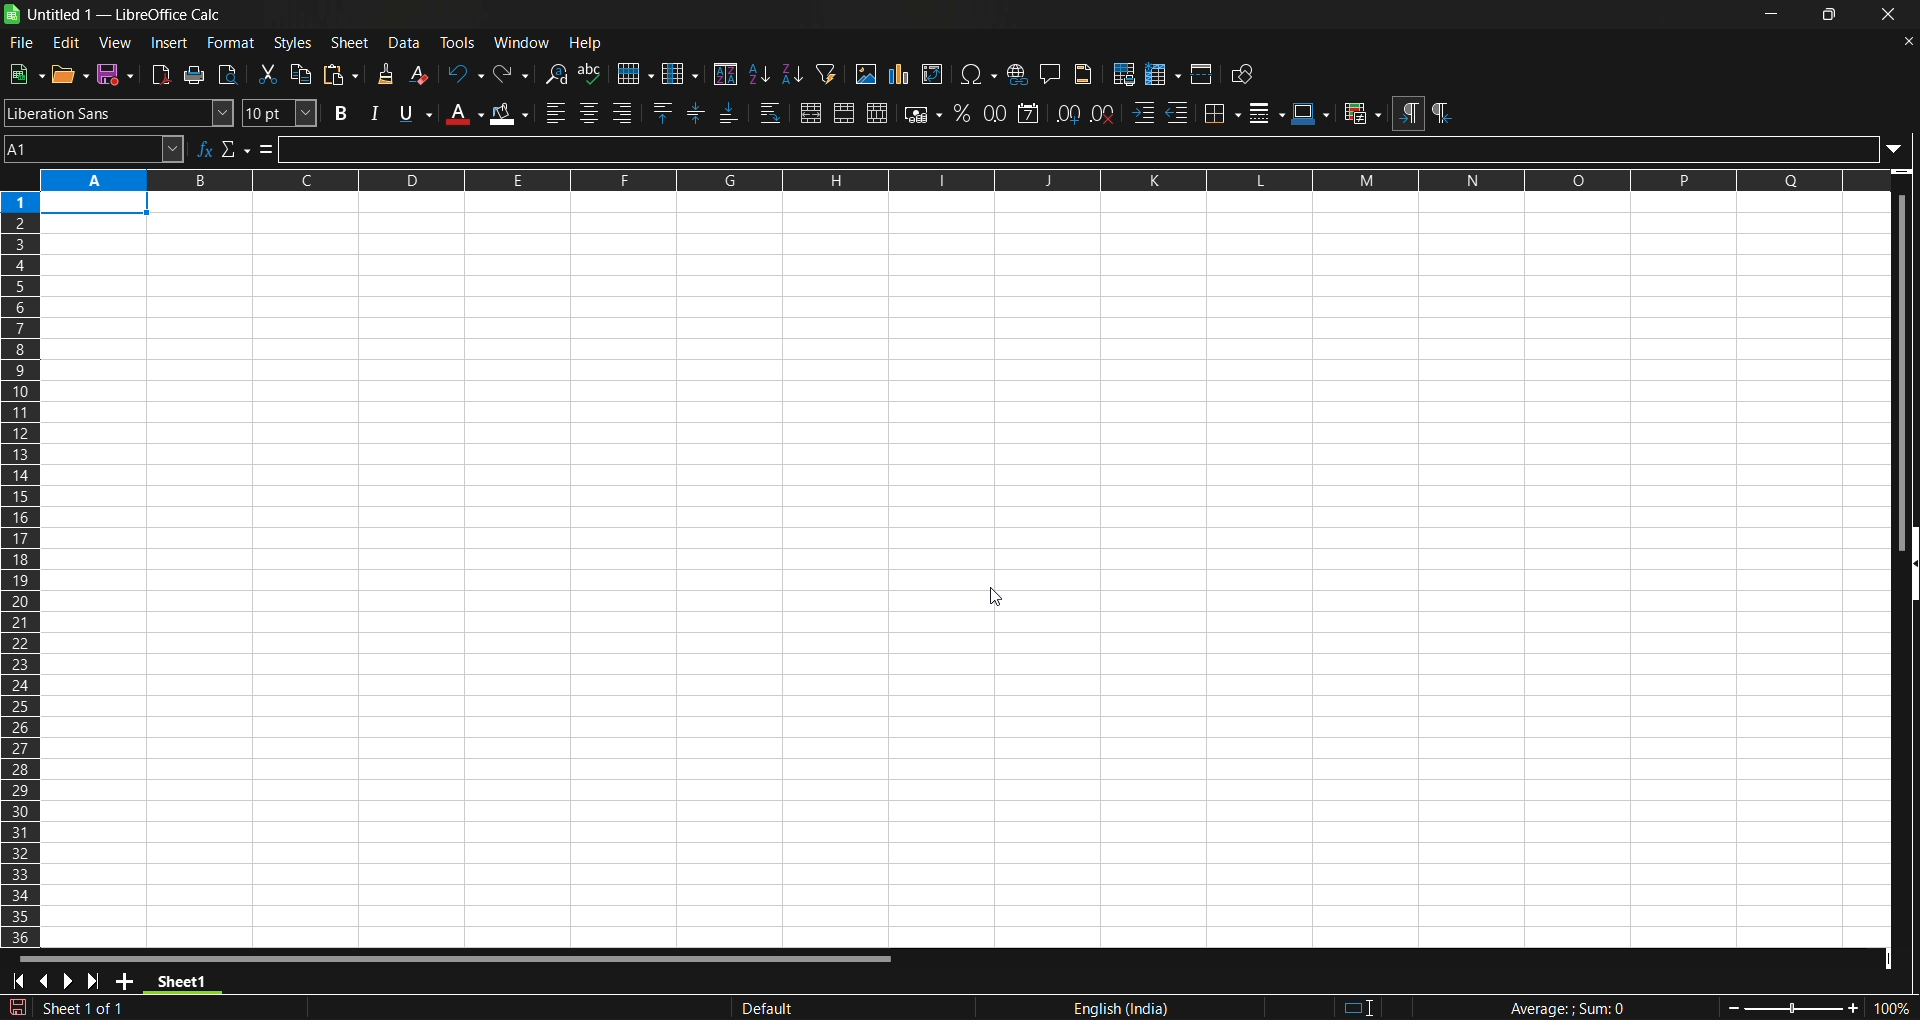  Describe the element at coordinates (293, 42) in the screenshot. I see `styles` at that location.